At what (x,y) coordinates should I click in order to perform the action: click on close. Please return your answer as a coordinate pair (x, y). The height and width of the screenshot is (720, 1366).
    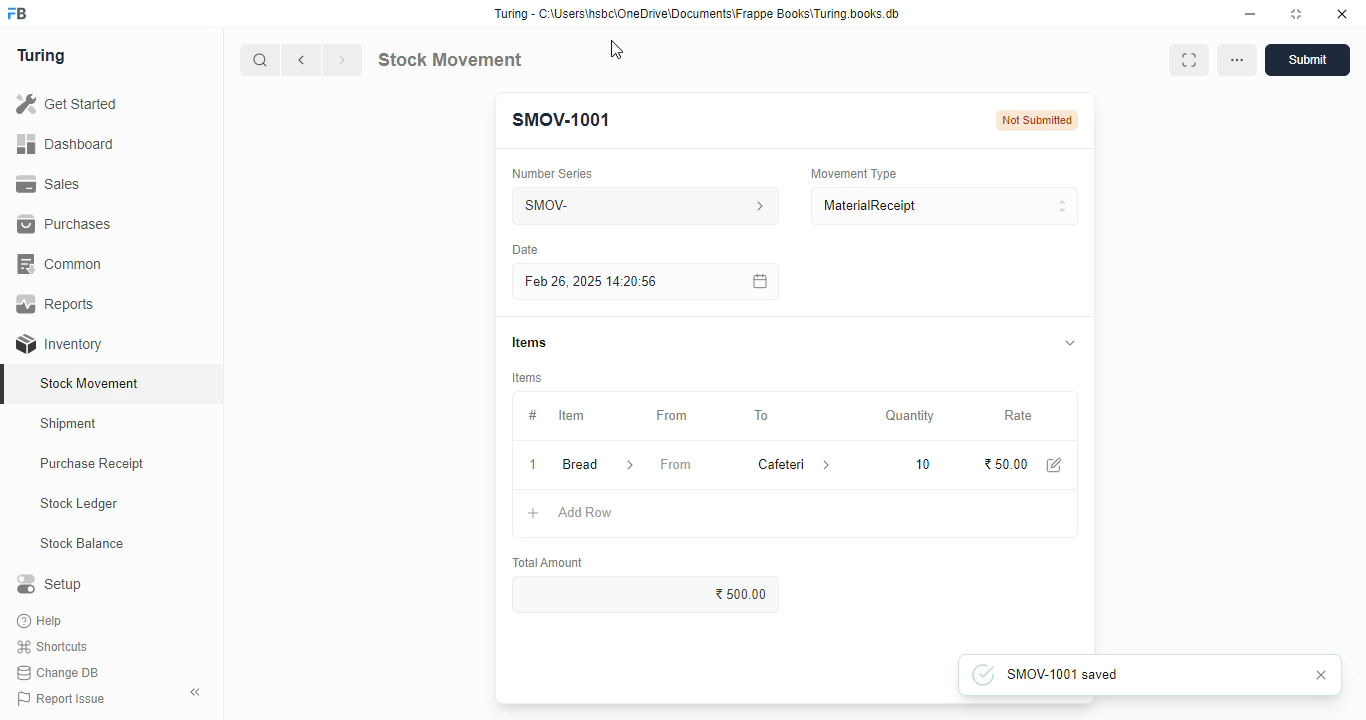
    Looking at the image, I should click on (1342, 14).